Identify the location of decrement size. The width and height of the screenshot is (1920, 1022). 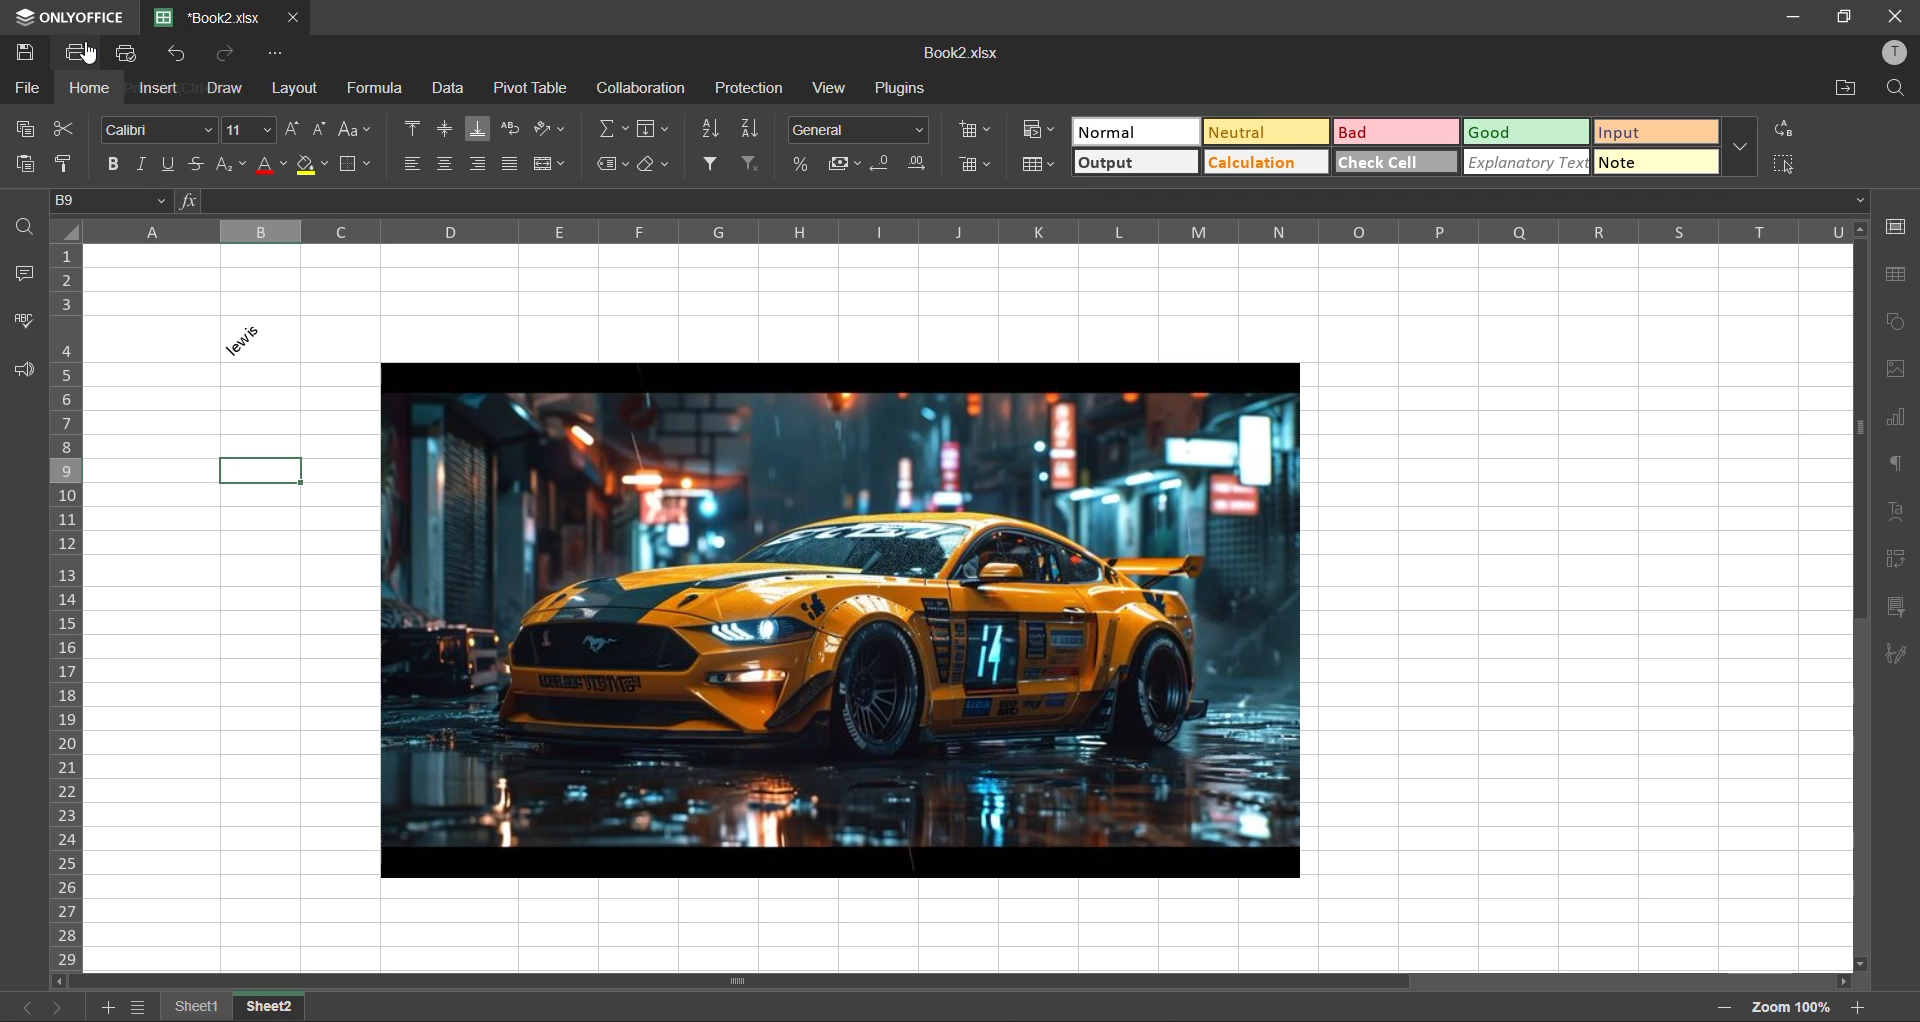
(323, 129).